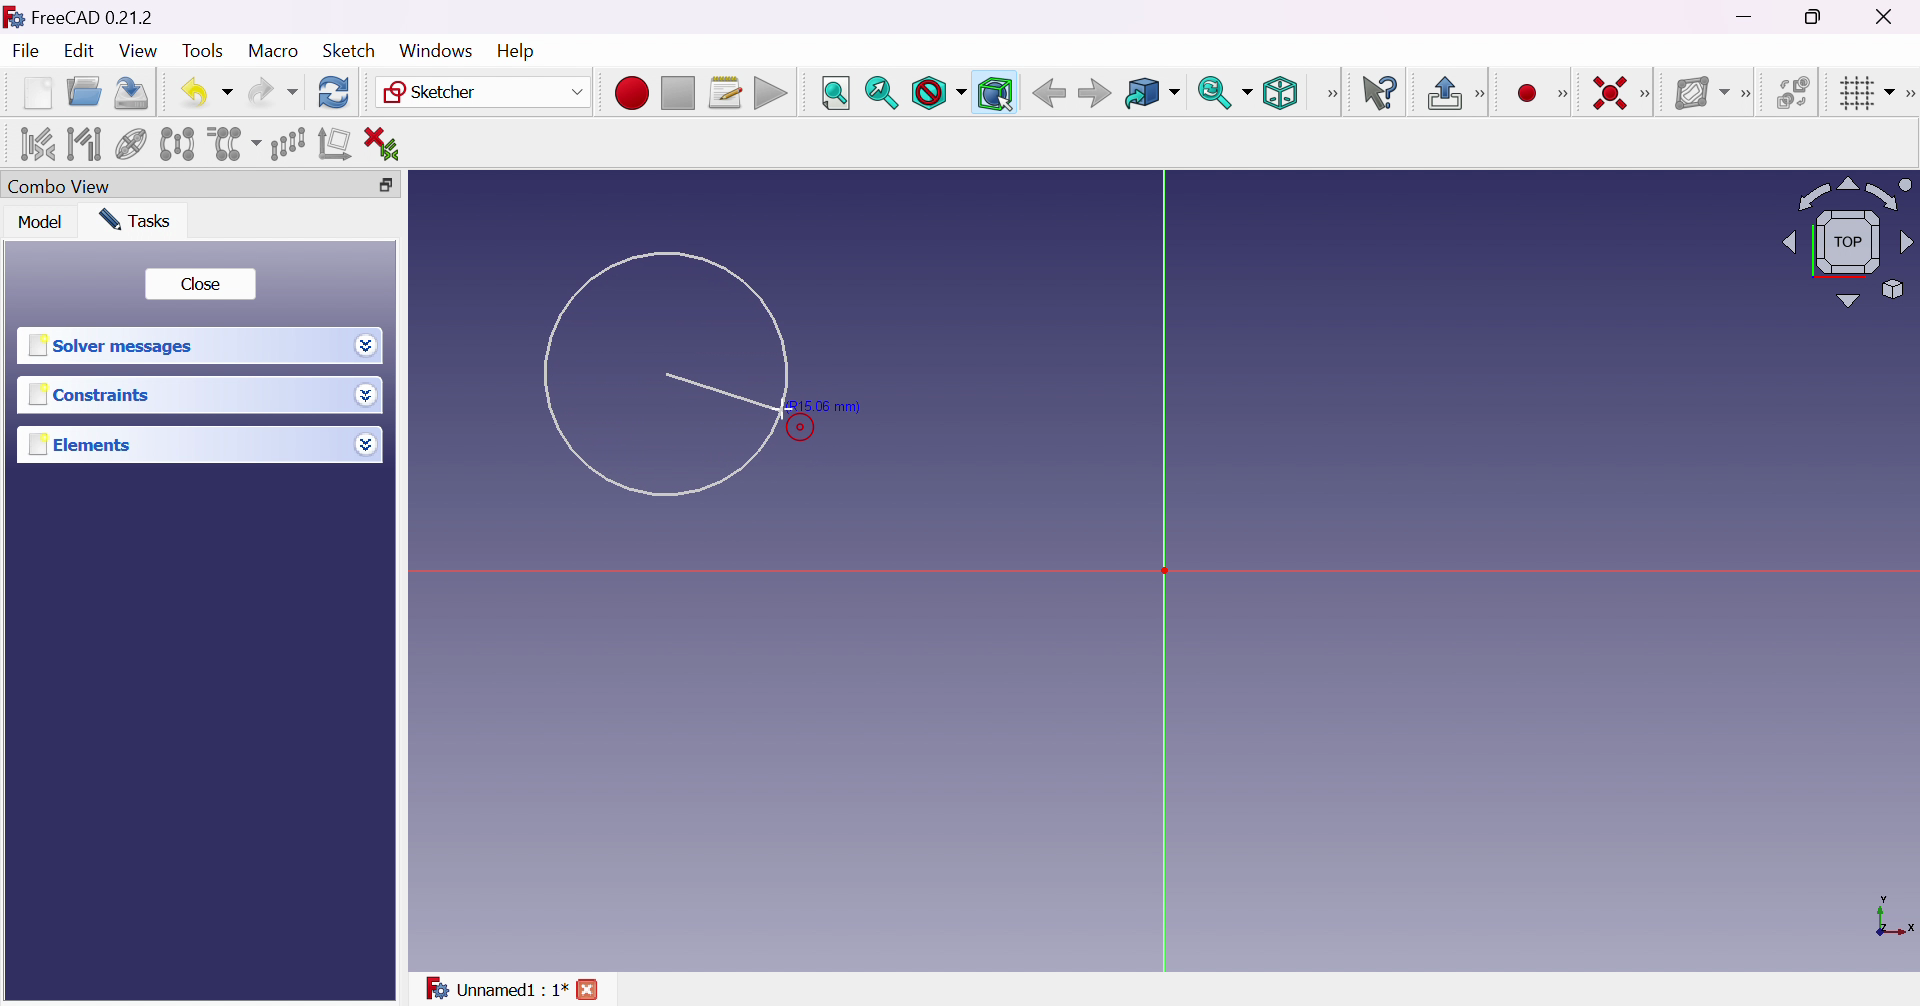  What do you see at coordinates (38, 92) in the screenshot?
I see `New` at bounding box center [38, 92].